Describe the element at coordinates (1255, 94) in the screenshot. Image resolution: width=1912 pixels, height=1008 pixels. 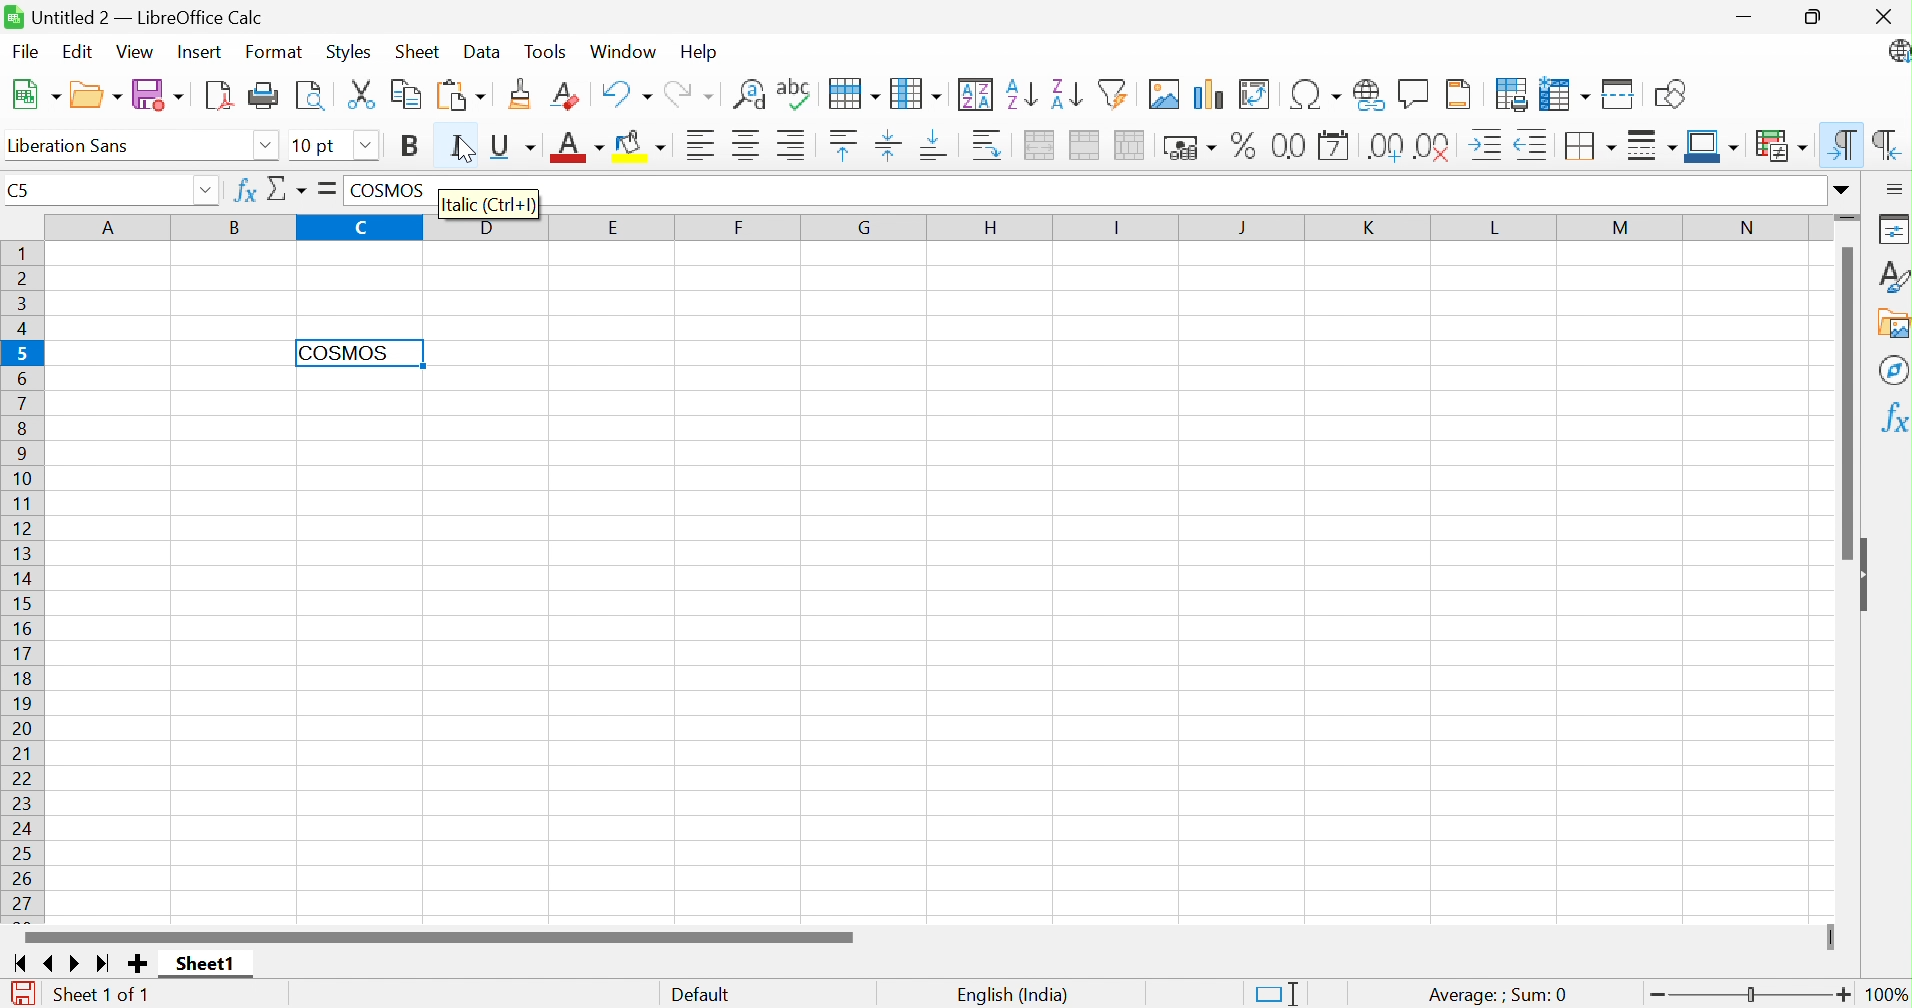
I see `Insert or edit pivot table` at that location.